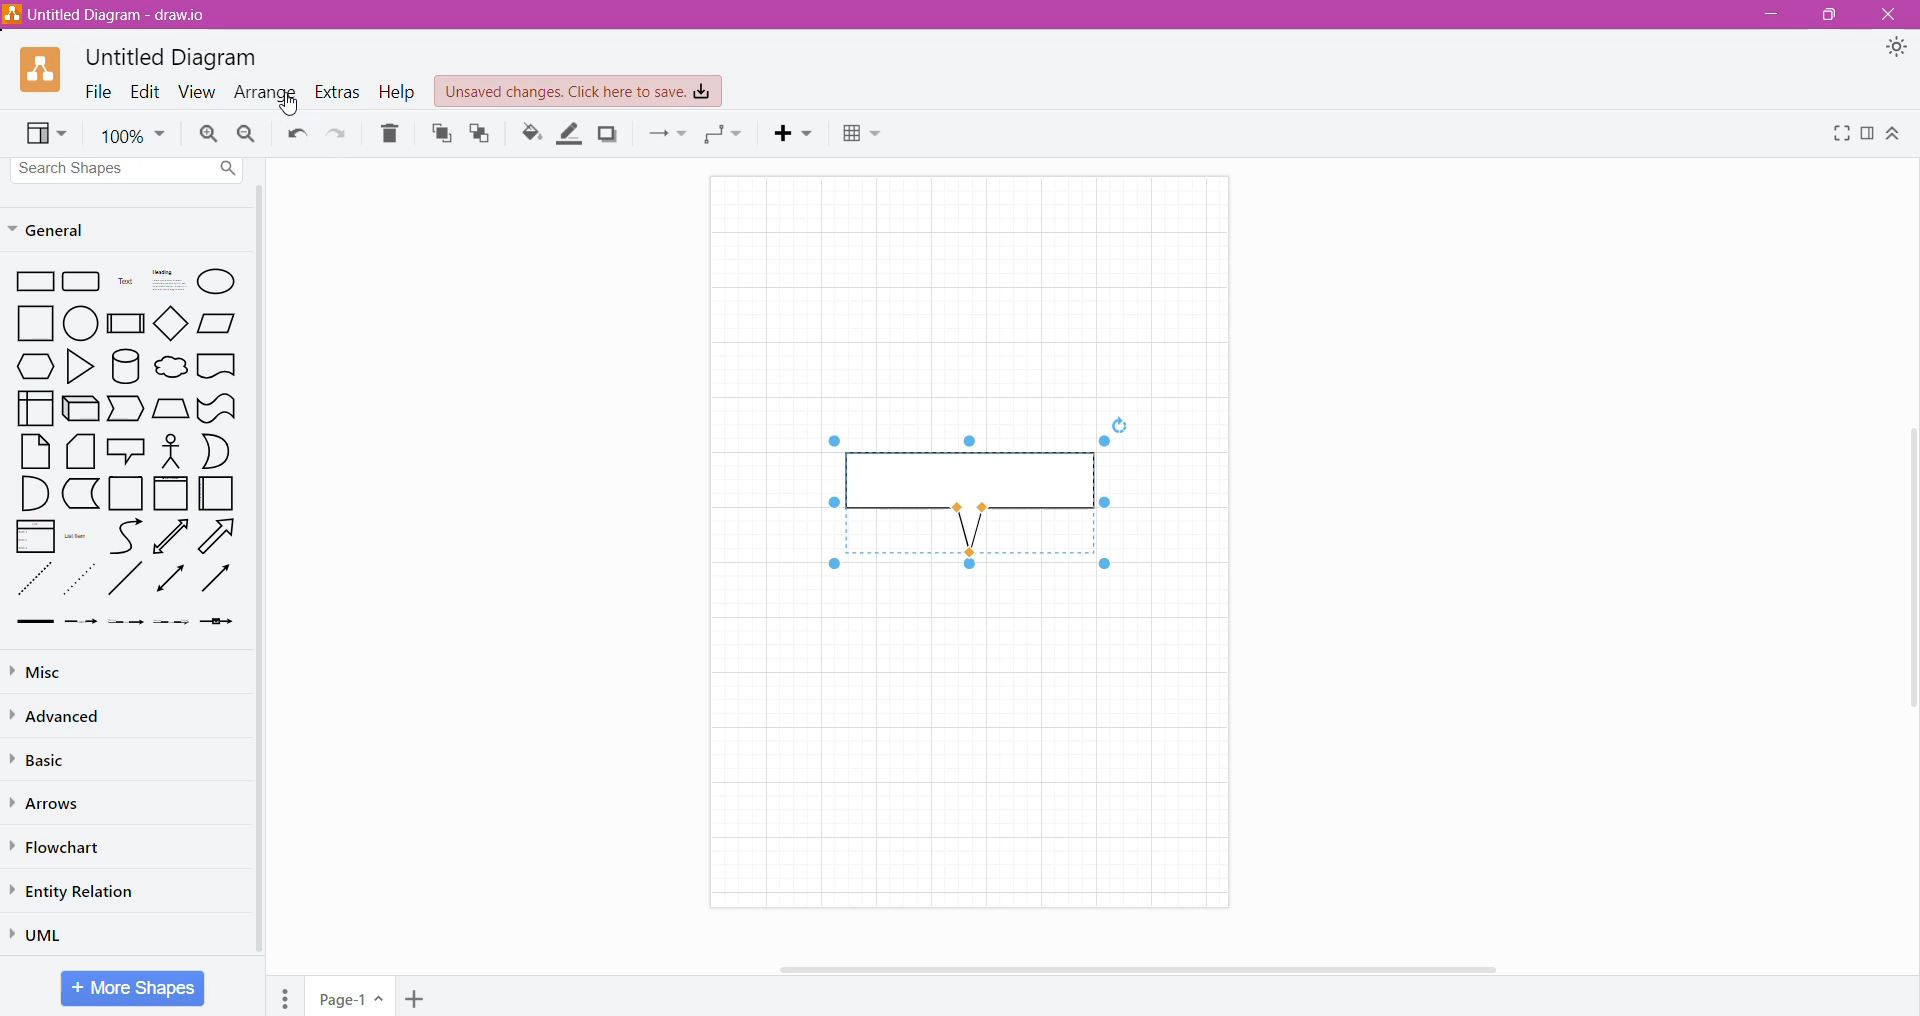  I want to click on Table, so click(865, 136).